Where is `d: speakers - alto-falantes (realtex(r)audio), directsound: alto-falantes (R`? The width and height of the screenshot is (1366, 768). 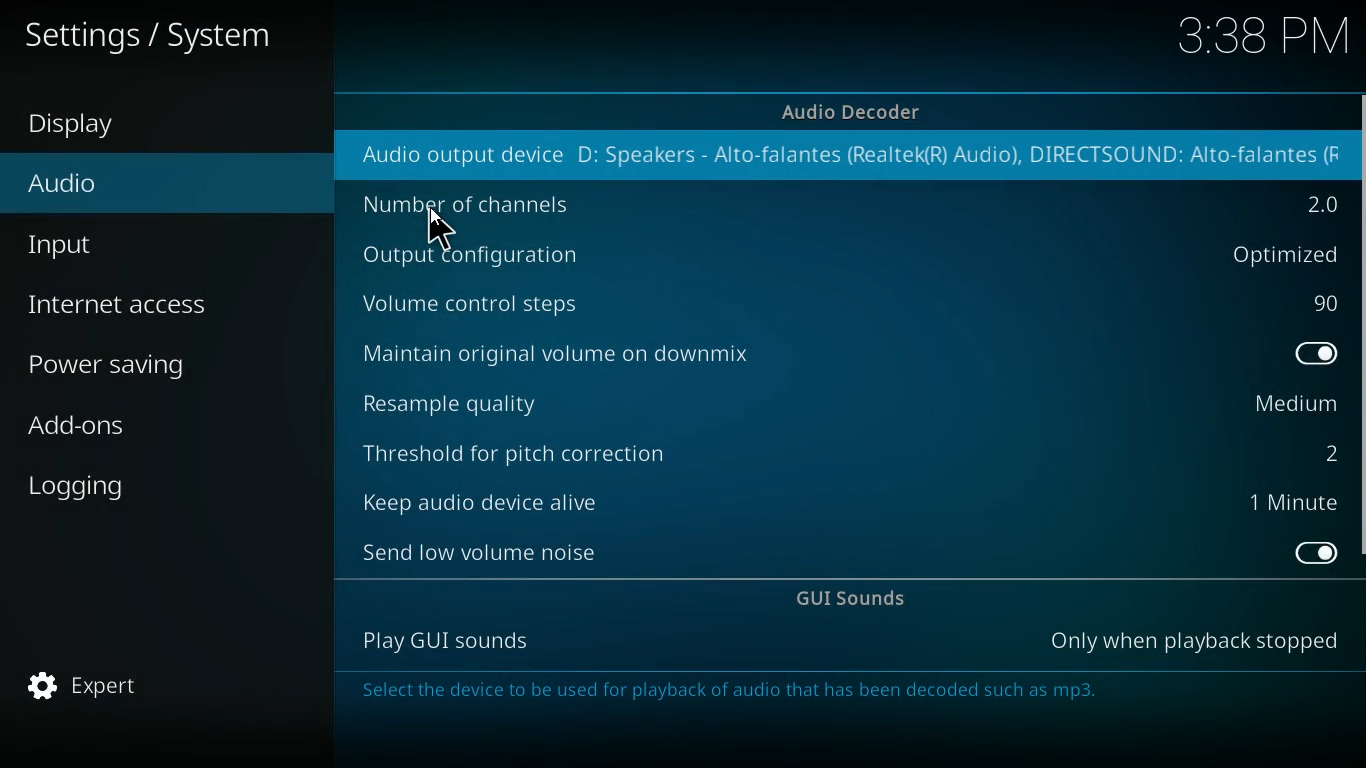
d: speakers - alto-falantes (realtex(r)audio), directsound: alto-falantes (R is located at coordinates (957, 154).